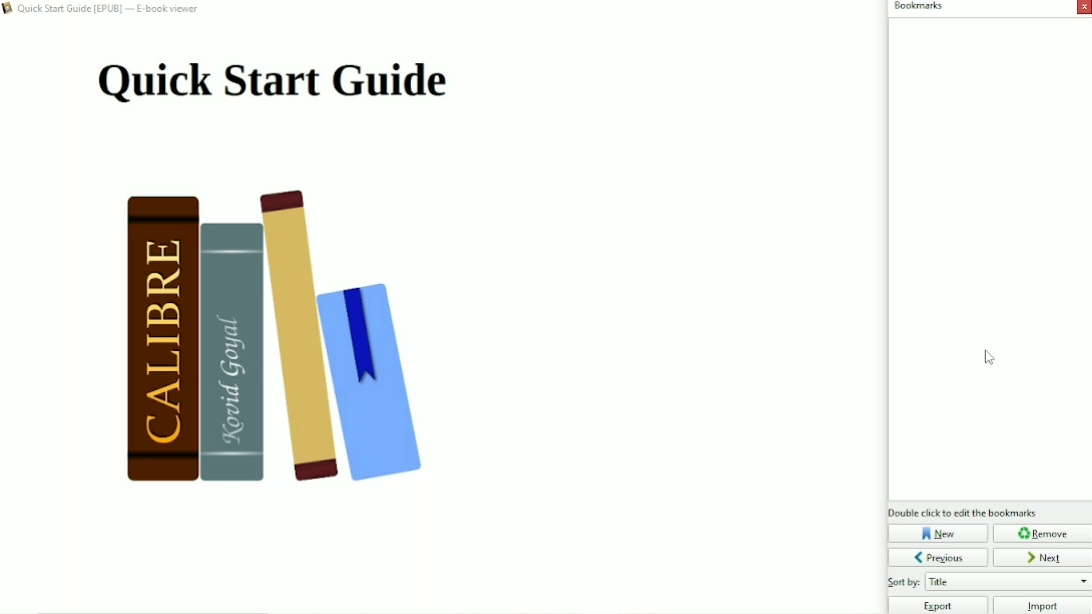 Image resolution: width=1092 pixels, height=614 pixels. I want to click on Book title, so click(112, 9).